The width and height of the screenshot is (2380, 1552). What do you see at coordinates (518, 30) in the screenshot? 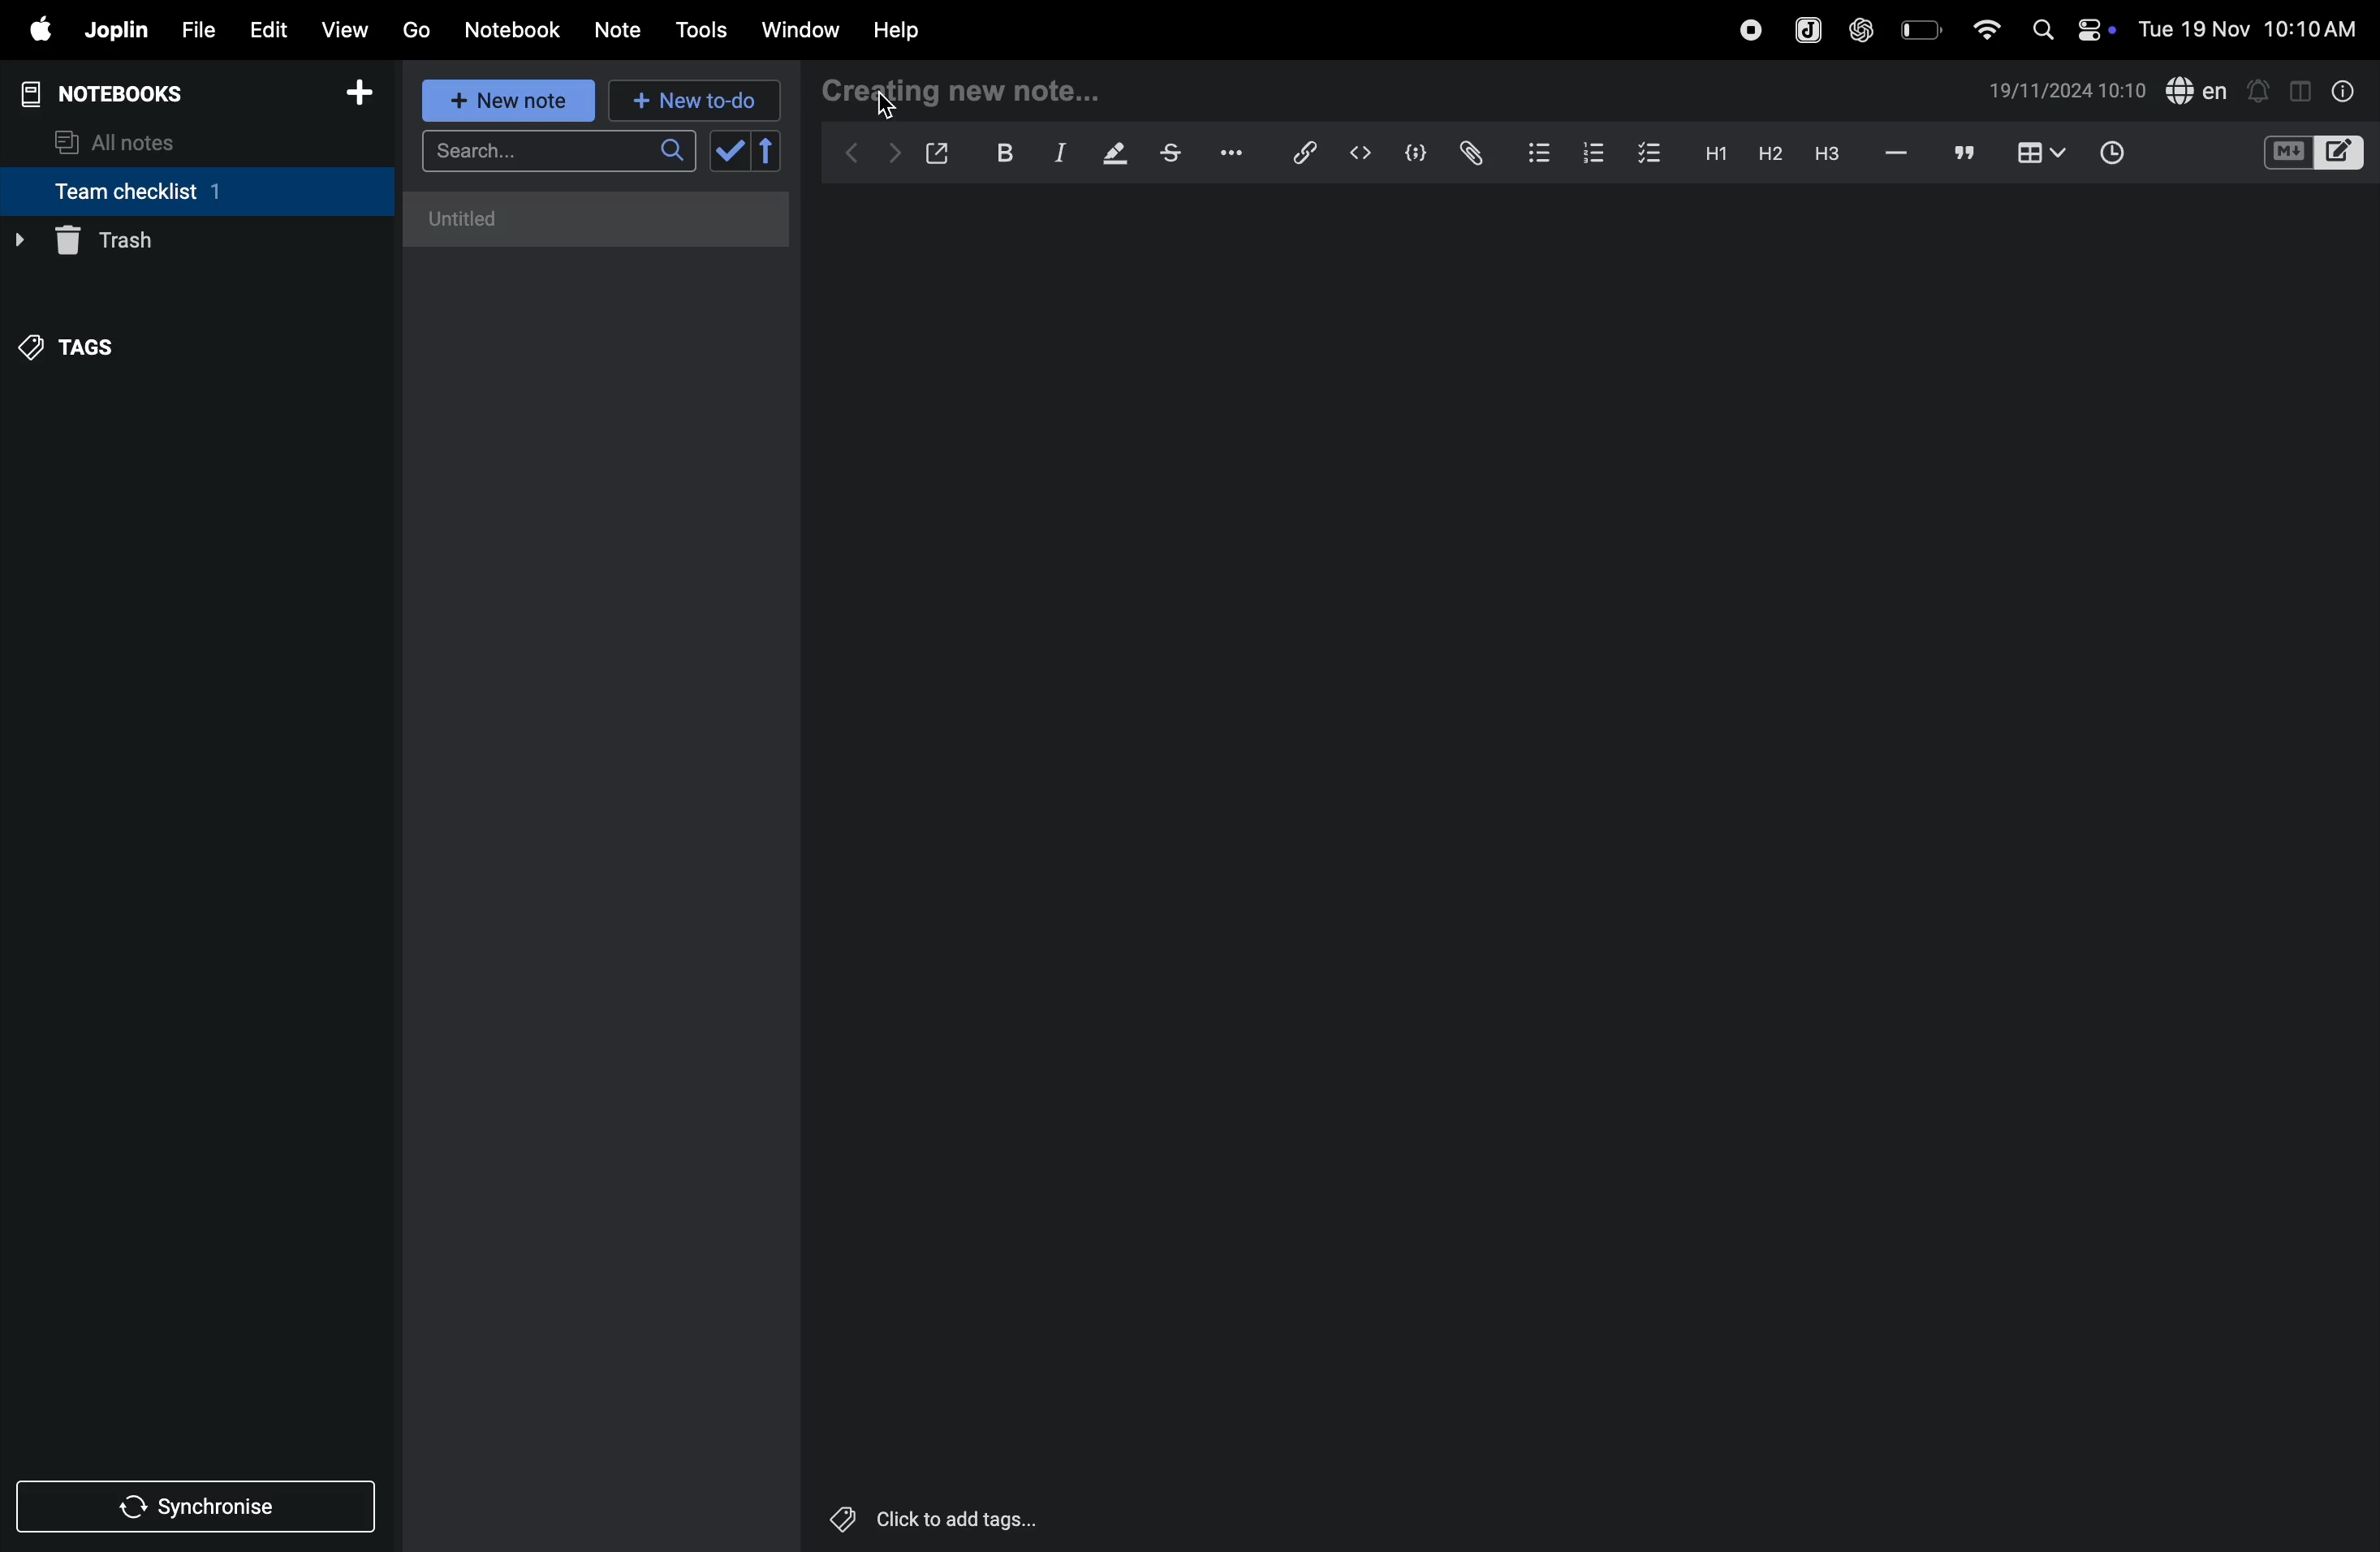
I see `Notebook` at bounding box center [518, 30].